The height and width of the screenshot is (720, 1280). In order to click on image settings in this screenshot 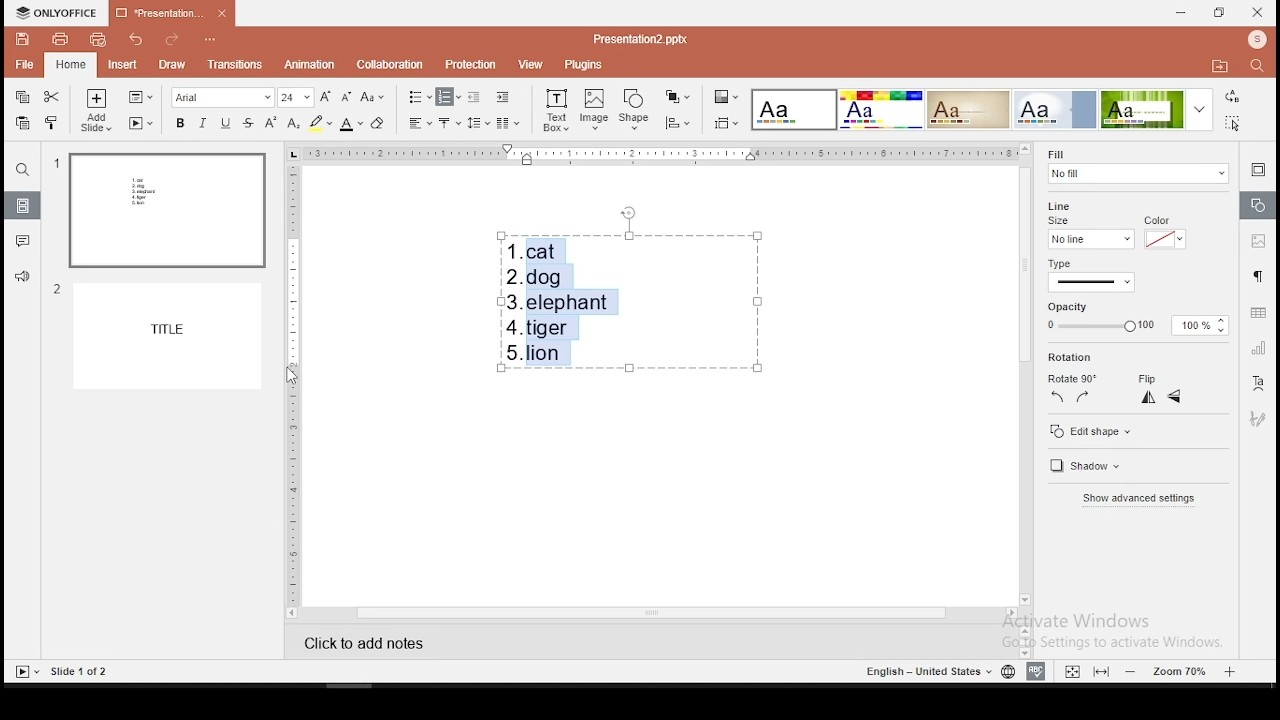, I will do `click(1258, 240)`.